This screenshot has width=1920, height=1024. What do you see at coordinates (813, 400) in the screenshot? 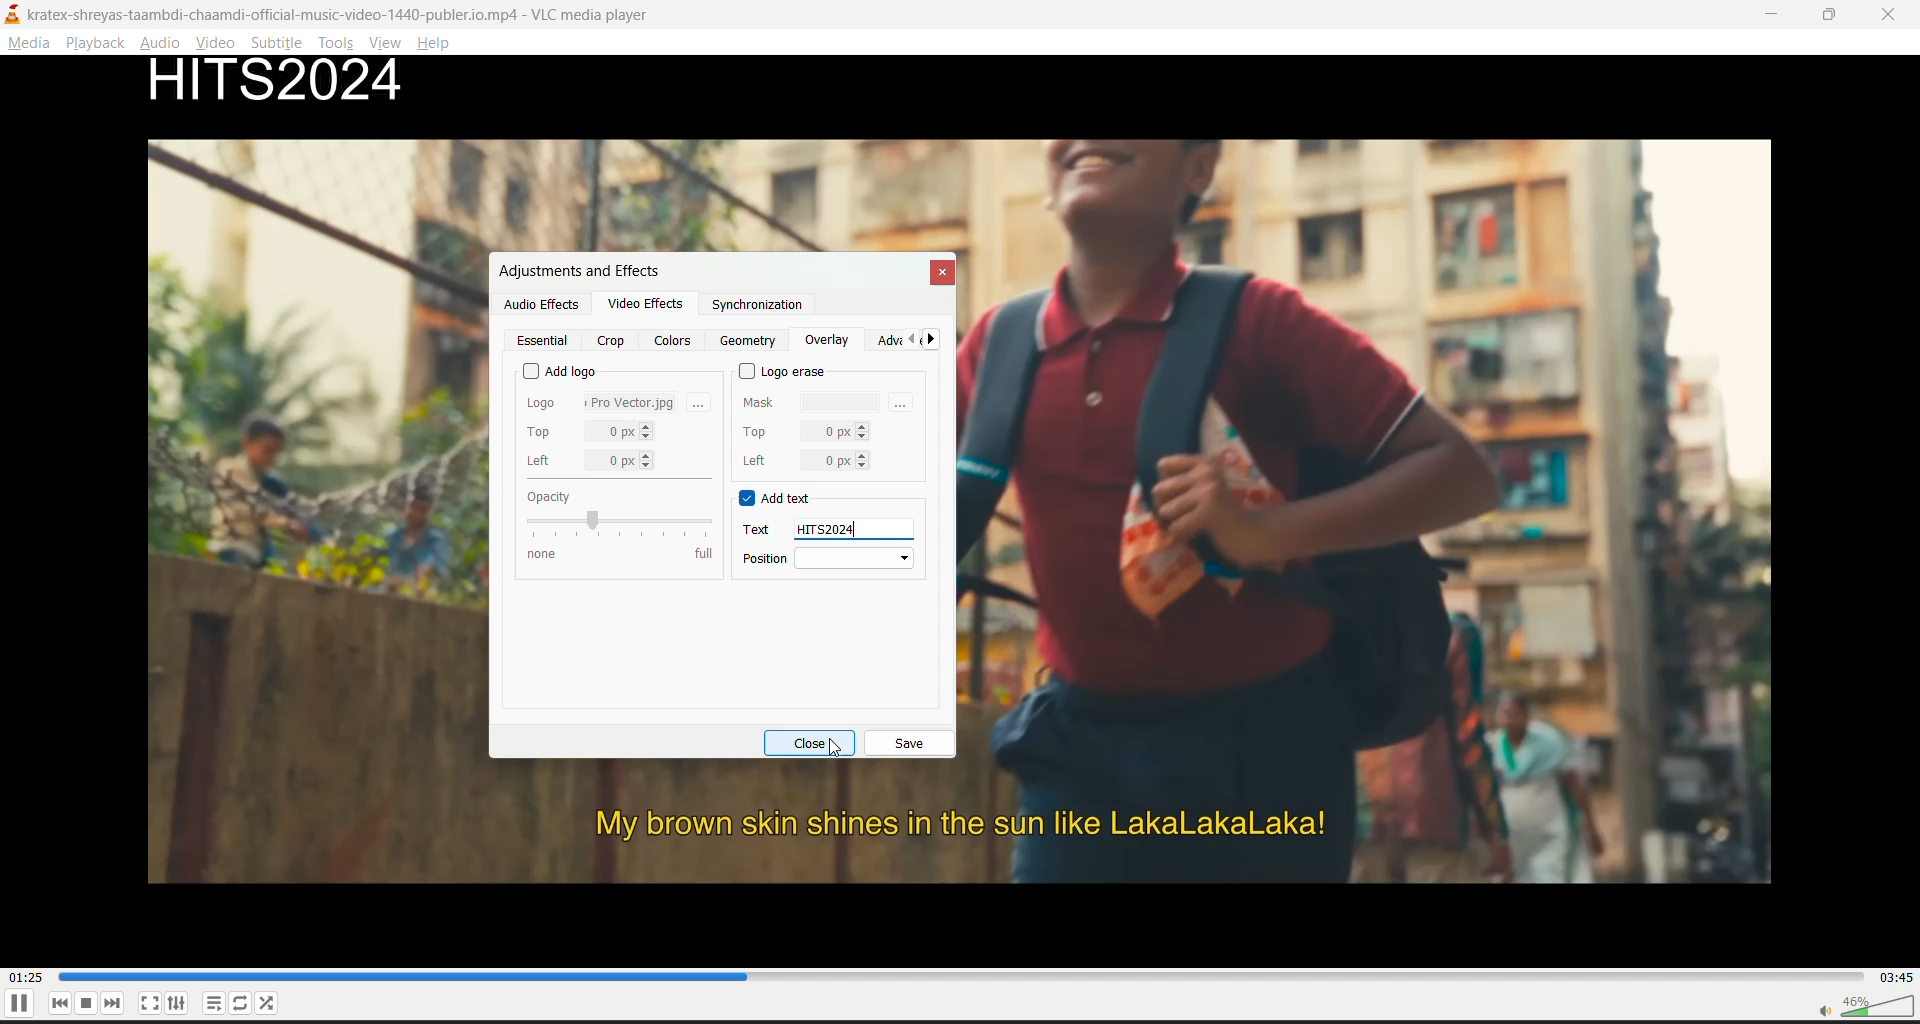
I see `mask` at bounding box center [813, 400].